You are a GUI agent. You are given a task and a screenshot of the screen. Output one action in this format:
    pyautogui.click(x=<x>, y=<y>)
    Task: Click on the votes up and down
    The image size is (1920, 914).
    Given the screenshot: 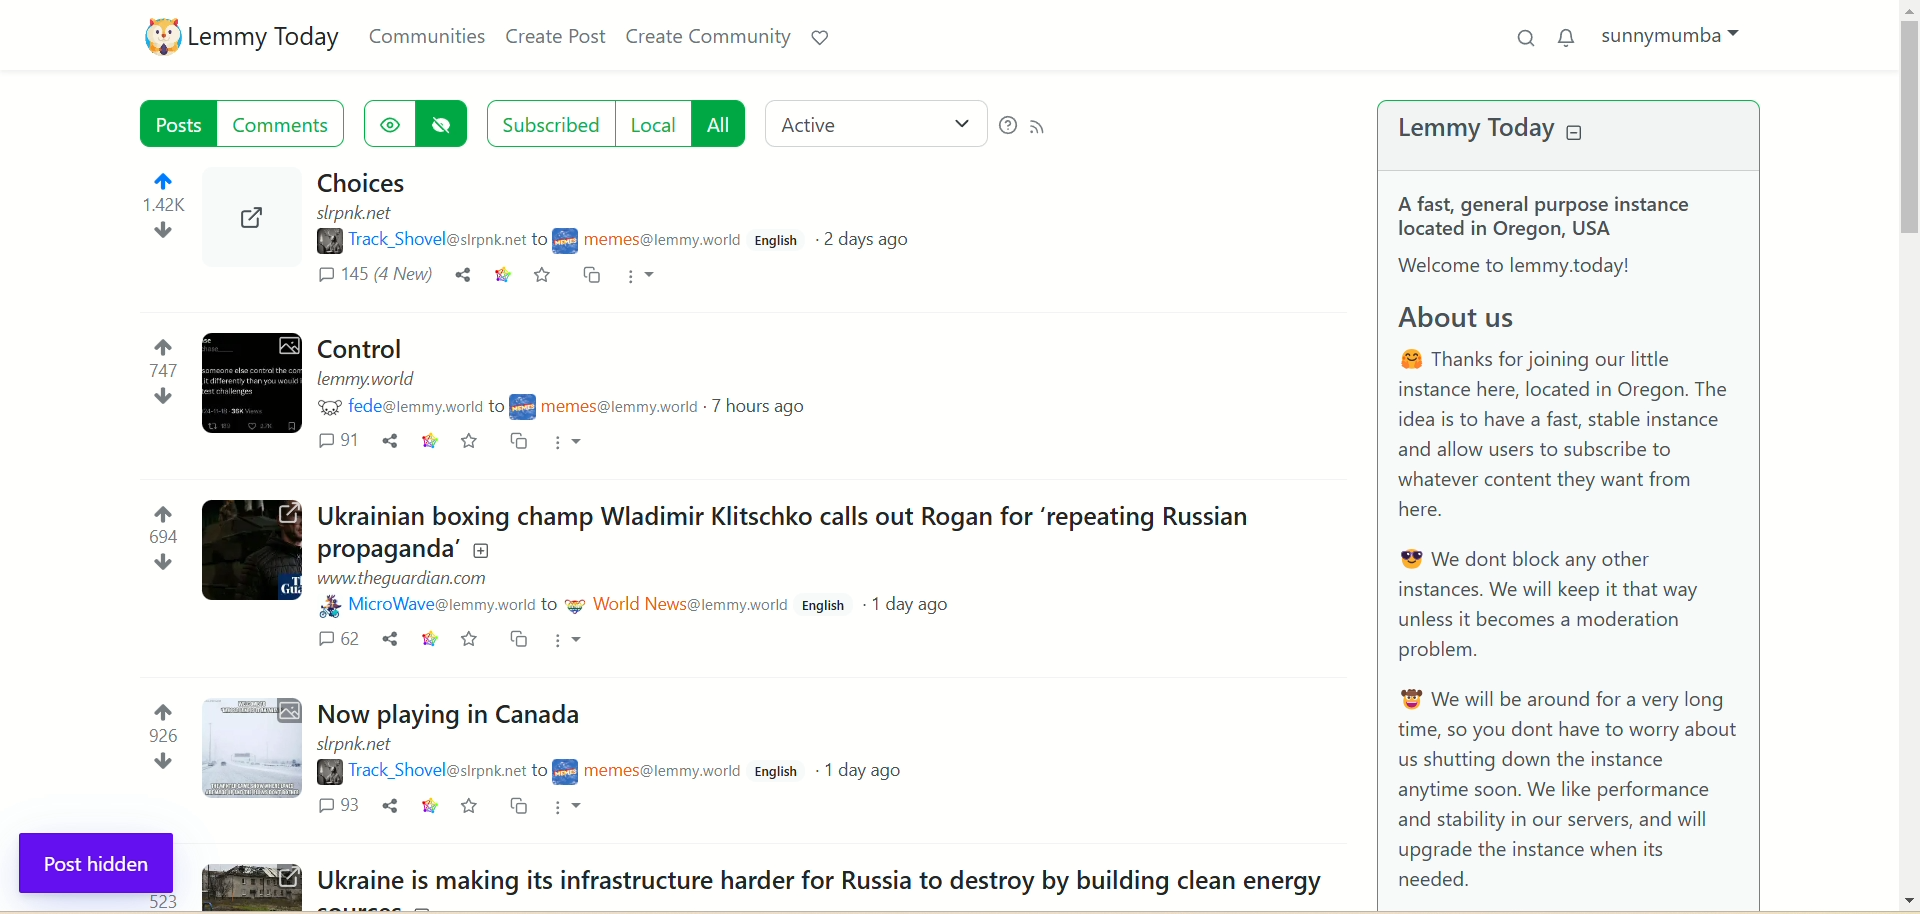 What is the action you would take?
    pyautogui.click(x=150, y=740)
    